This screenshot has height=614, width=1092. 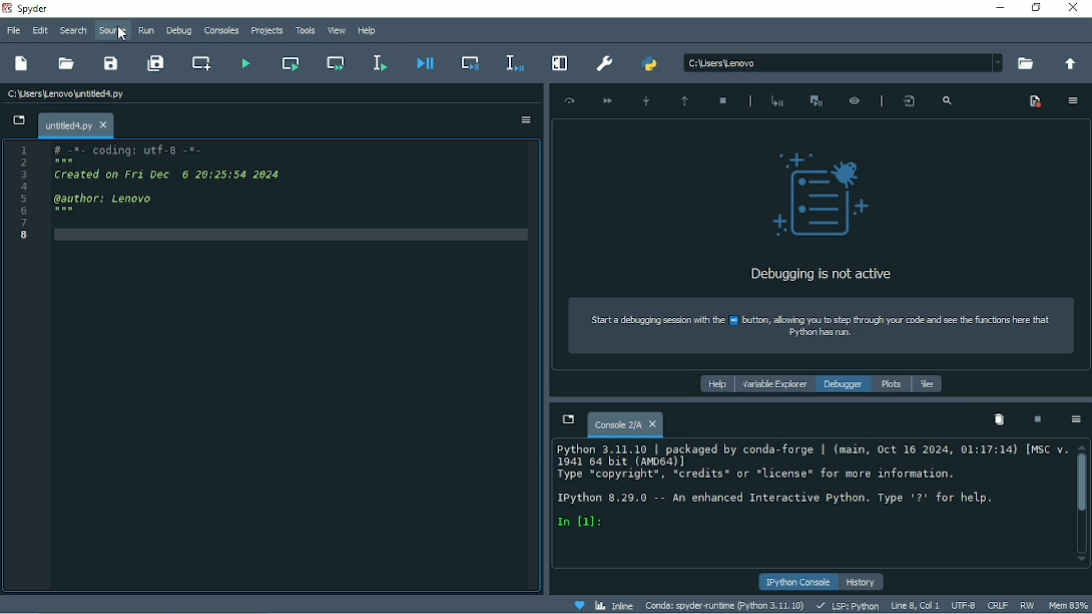 What do you see at coordinates (821, 324) in the screenshot?
I see `How to start a debugging` at bounding box center [821, 324].